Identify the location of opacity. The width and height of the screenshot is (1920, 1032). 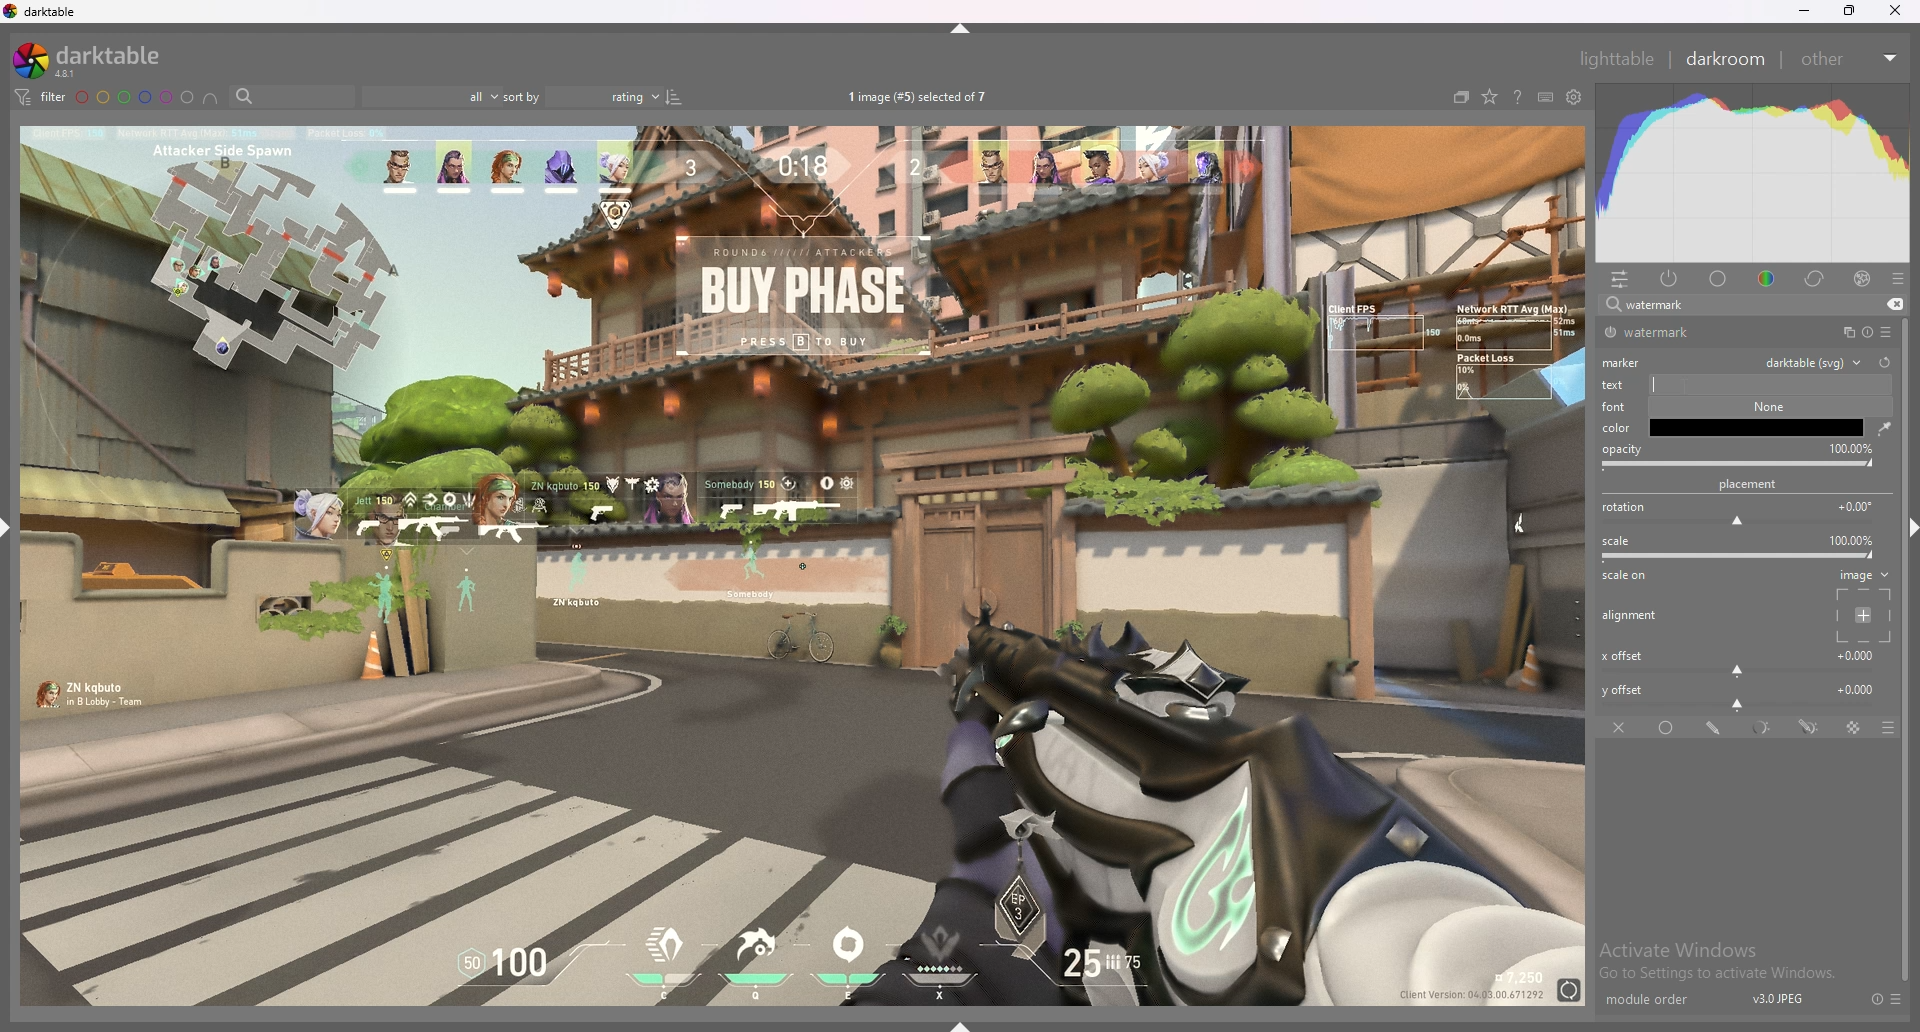
(1740, 456).